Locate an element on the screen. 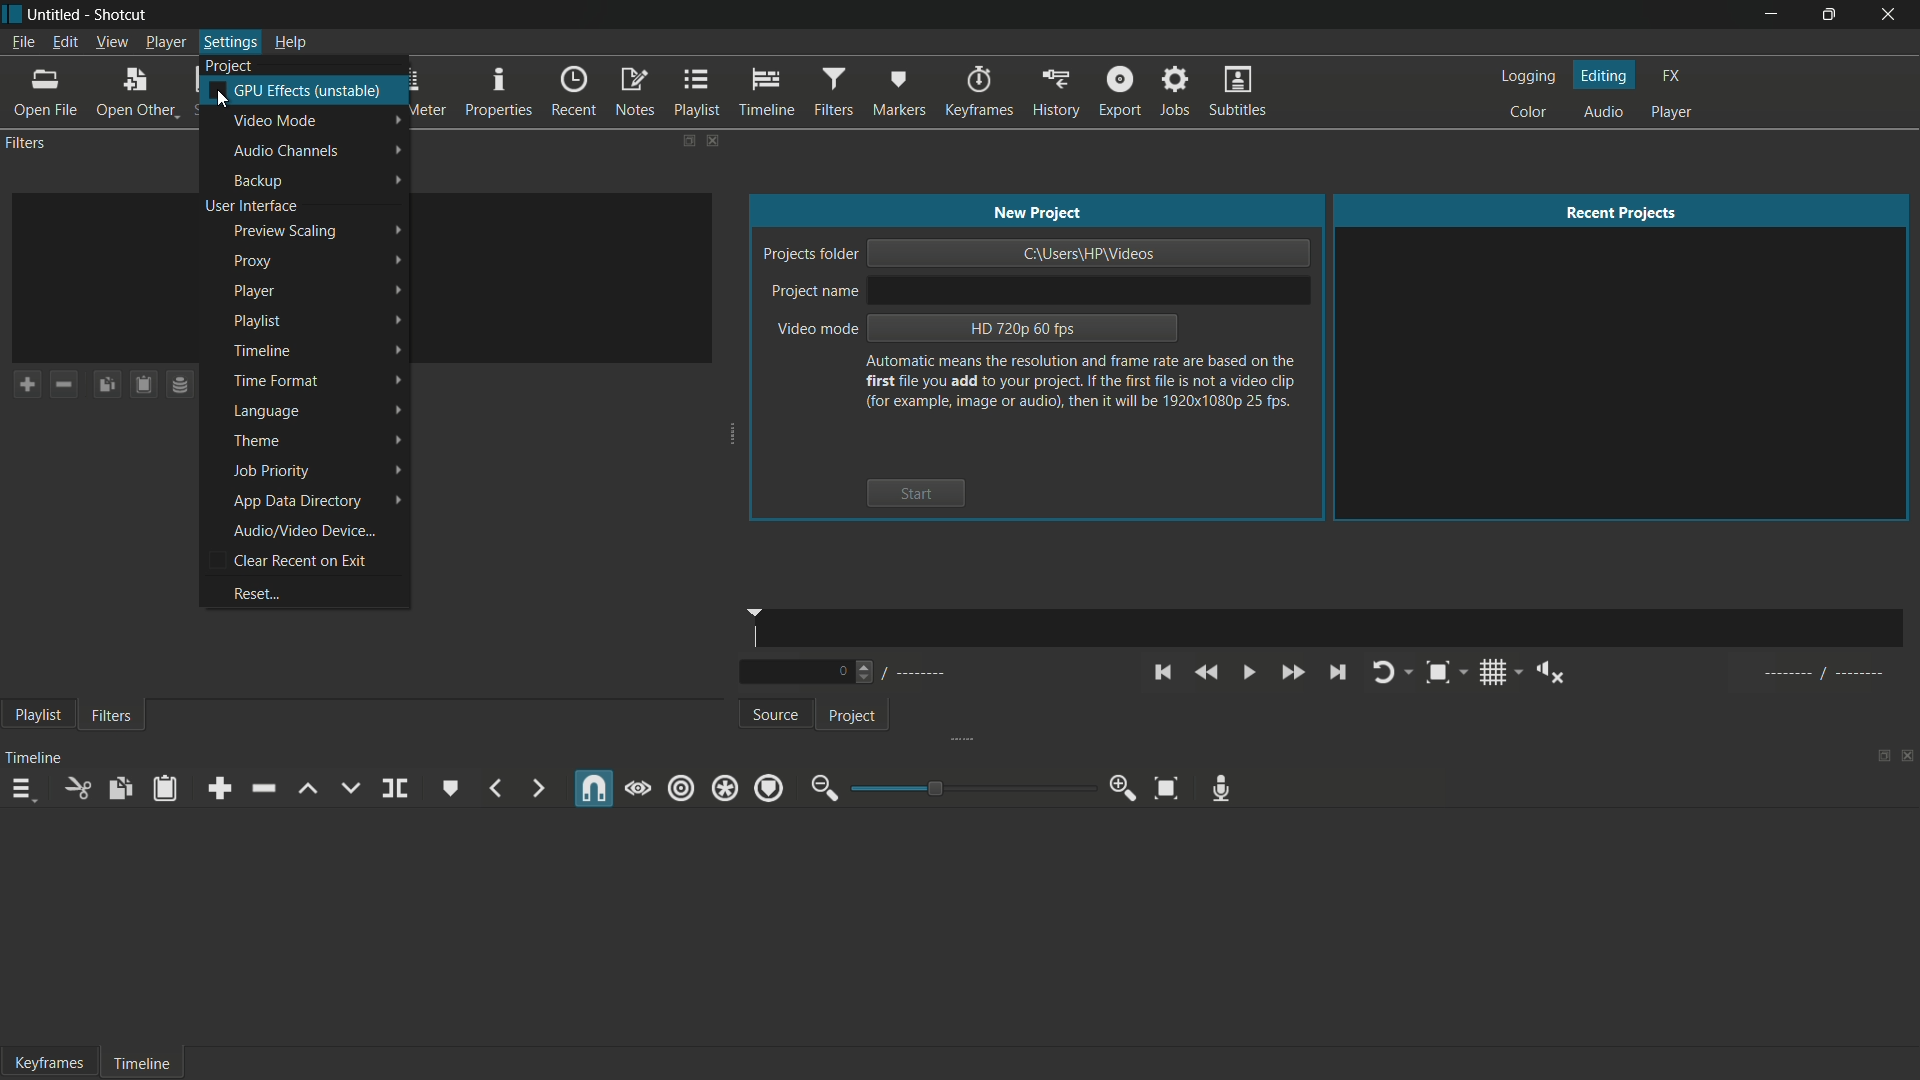 Image resolution: width=1920 pixels, height=1080 pixels. project name is located at coordinates (57, 14).